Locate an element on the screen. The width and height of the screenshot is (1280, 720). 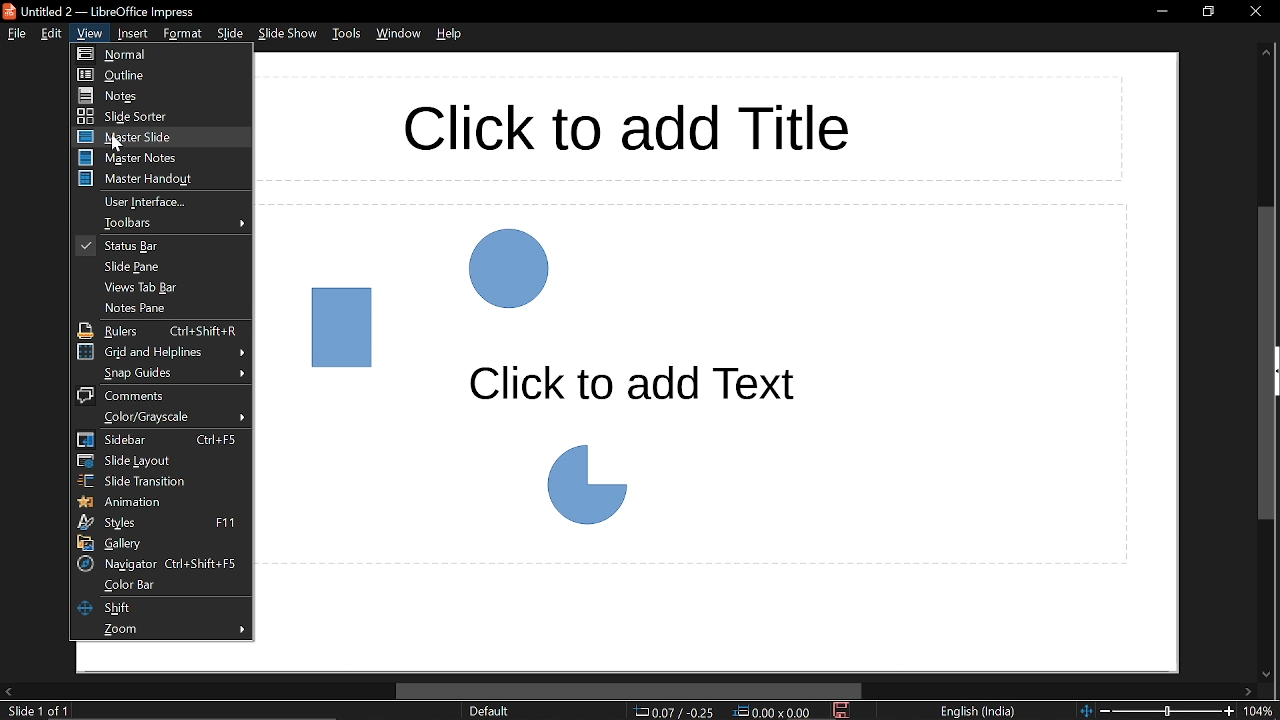
Cursor is located at coordinates (118, 143).